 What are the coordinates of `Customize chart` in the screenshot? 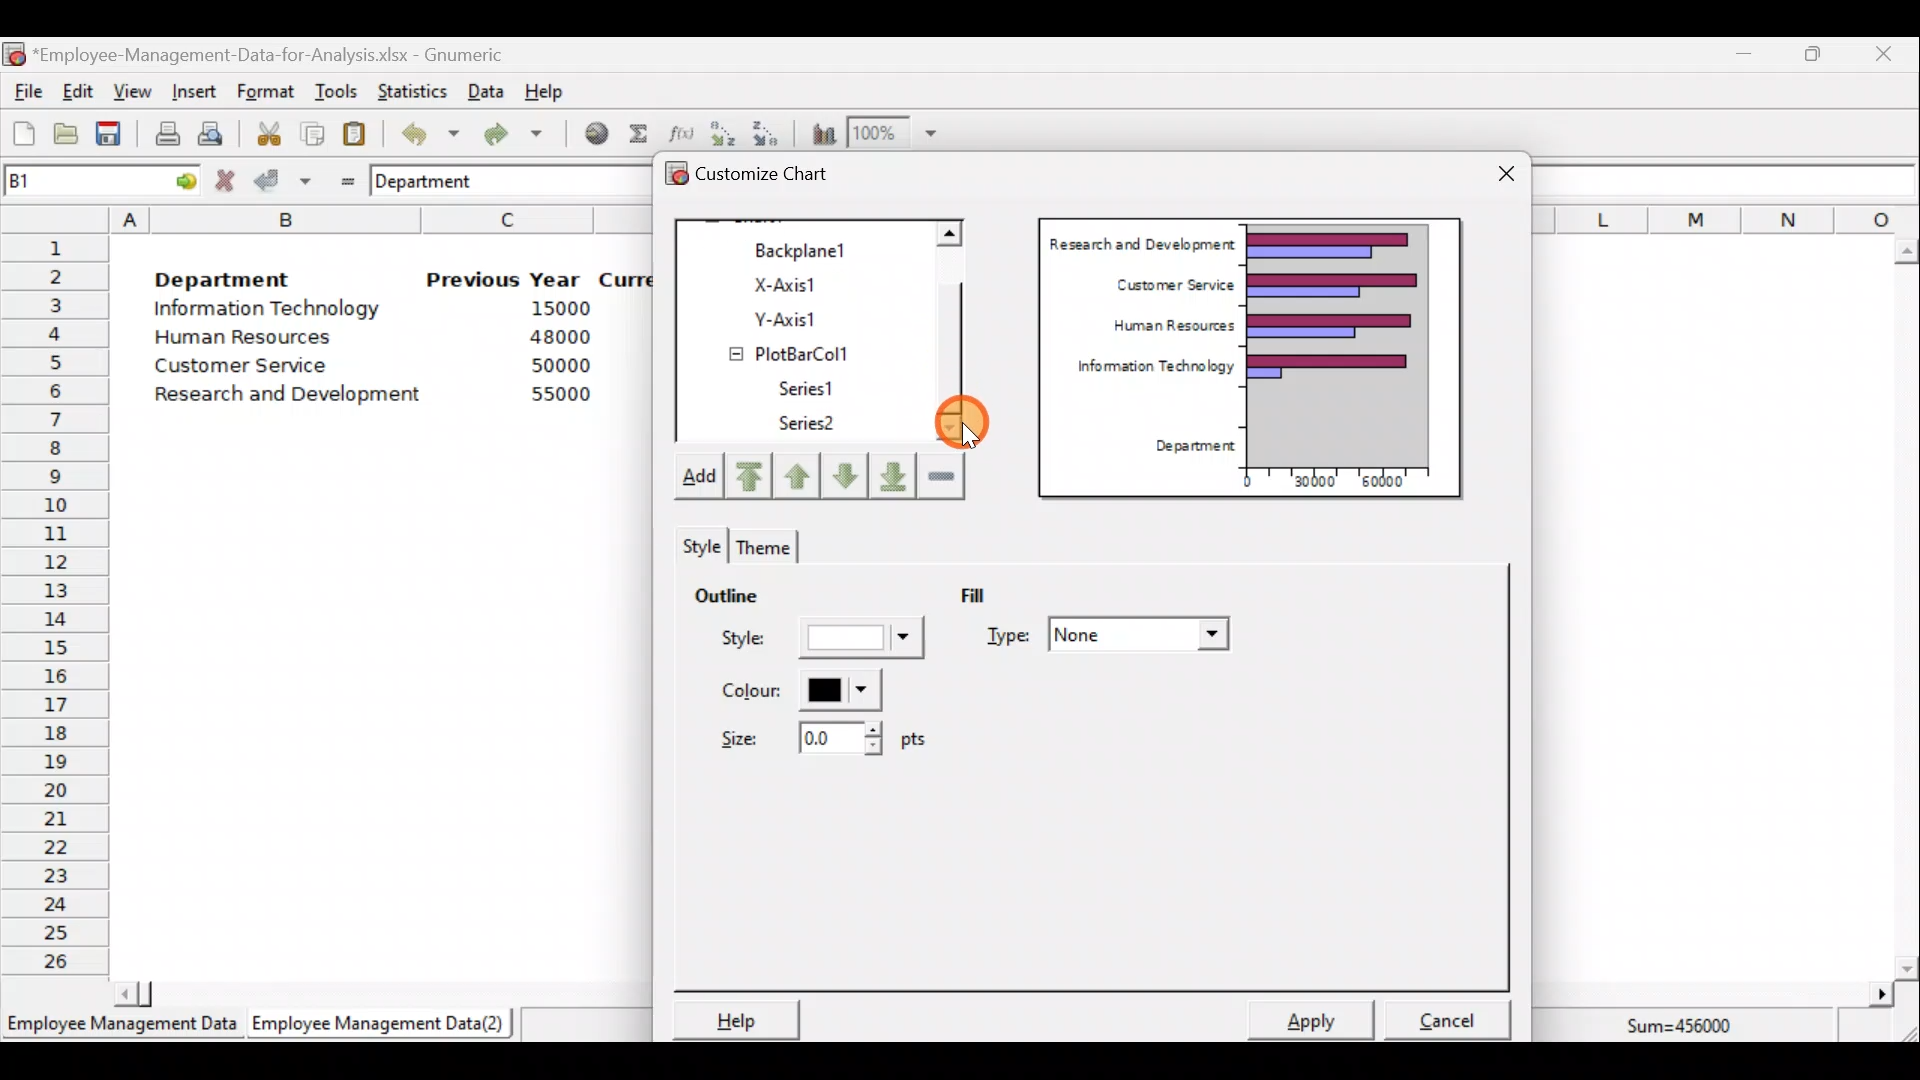 It's located at (776, 177).